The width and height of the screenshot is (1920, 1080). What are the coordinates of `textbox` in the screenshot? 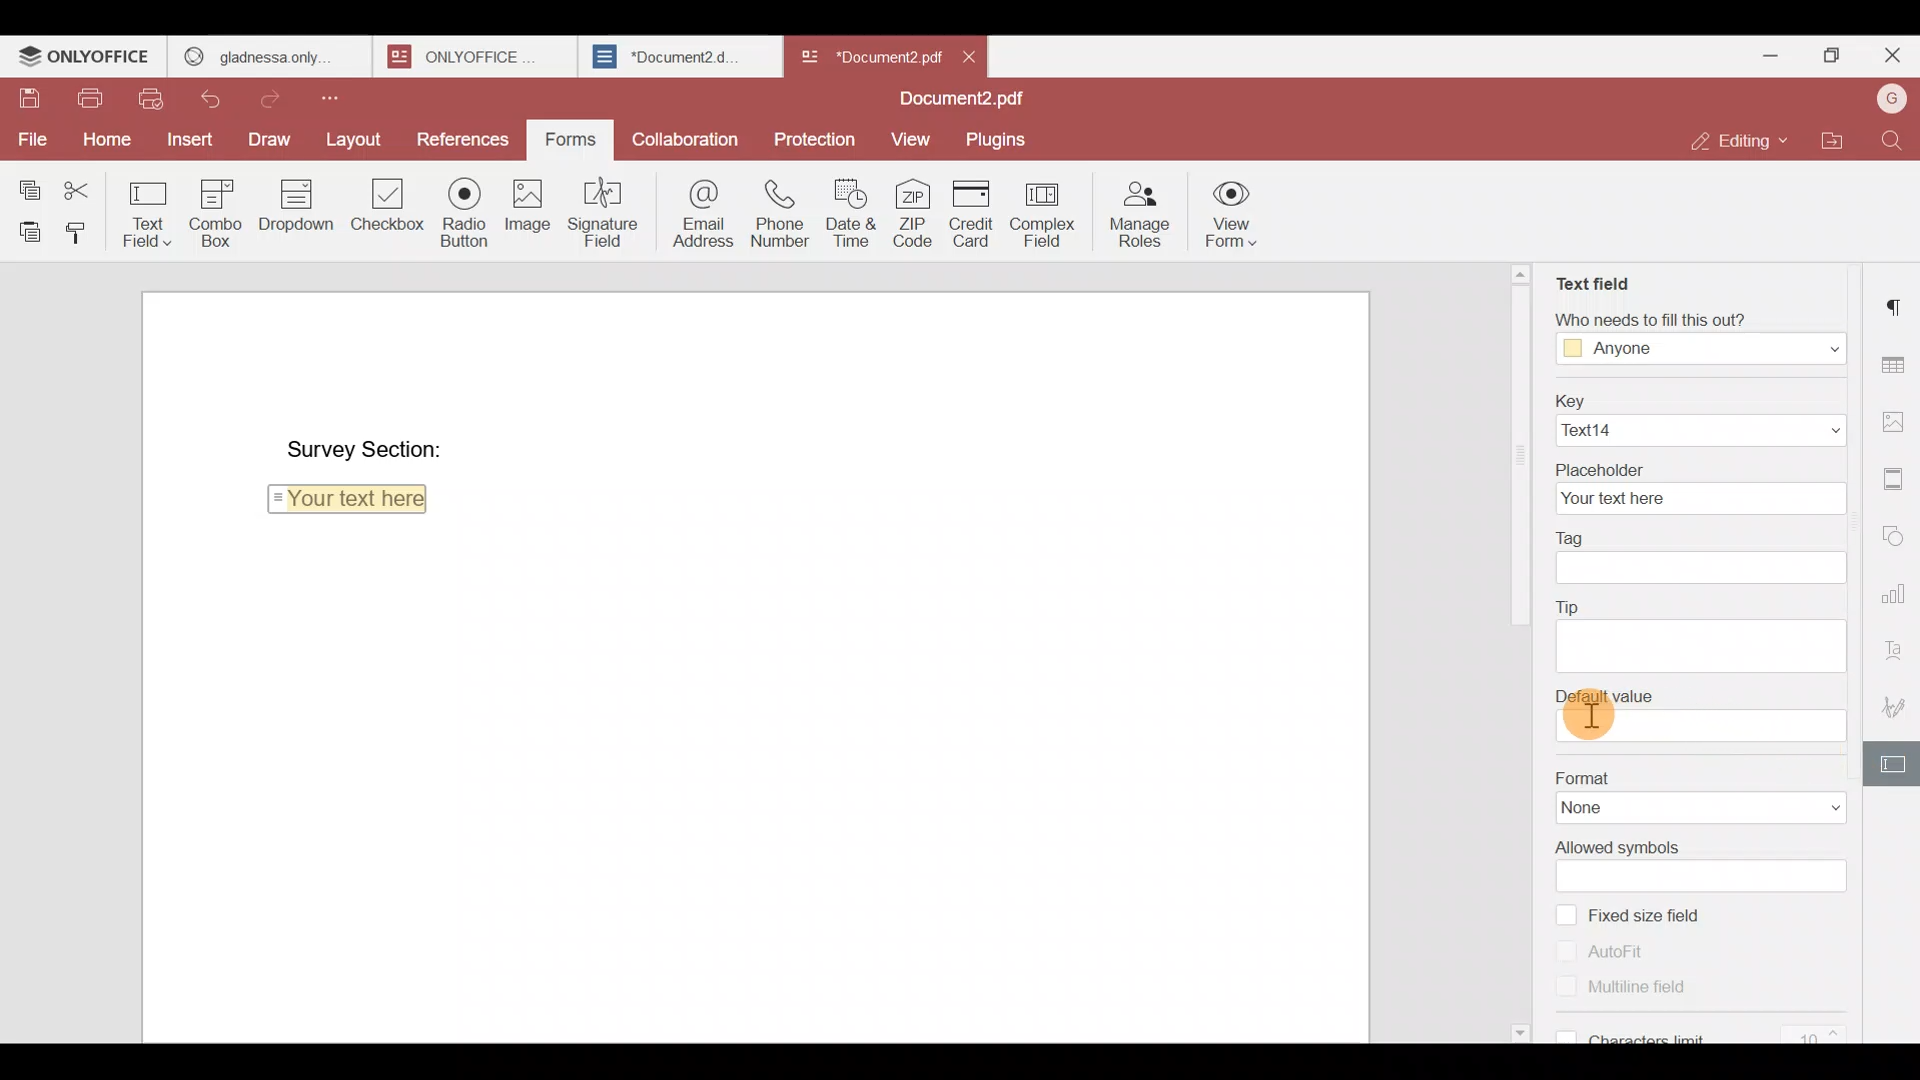 It's located at (1699, 566).